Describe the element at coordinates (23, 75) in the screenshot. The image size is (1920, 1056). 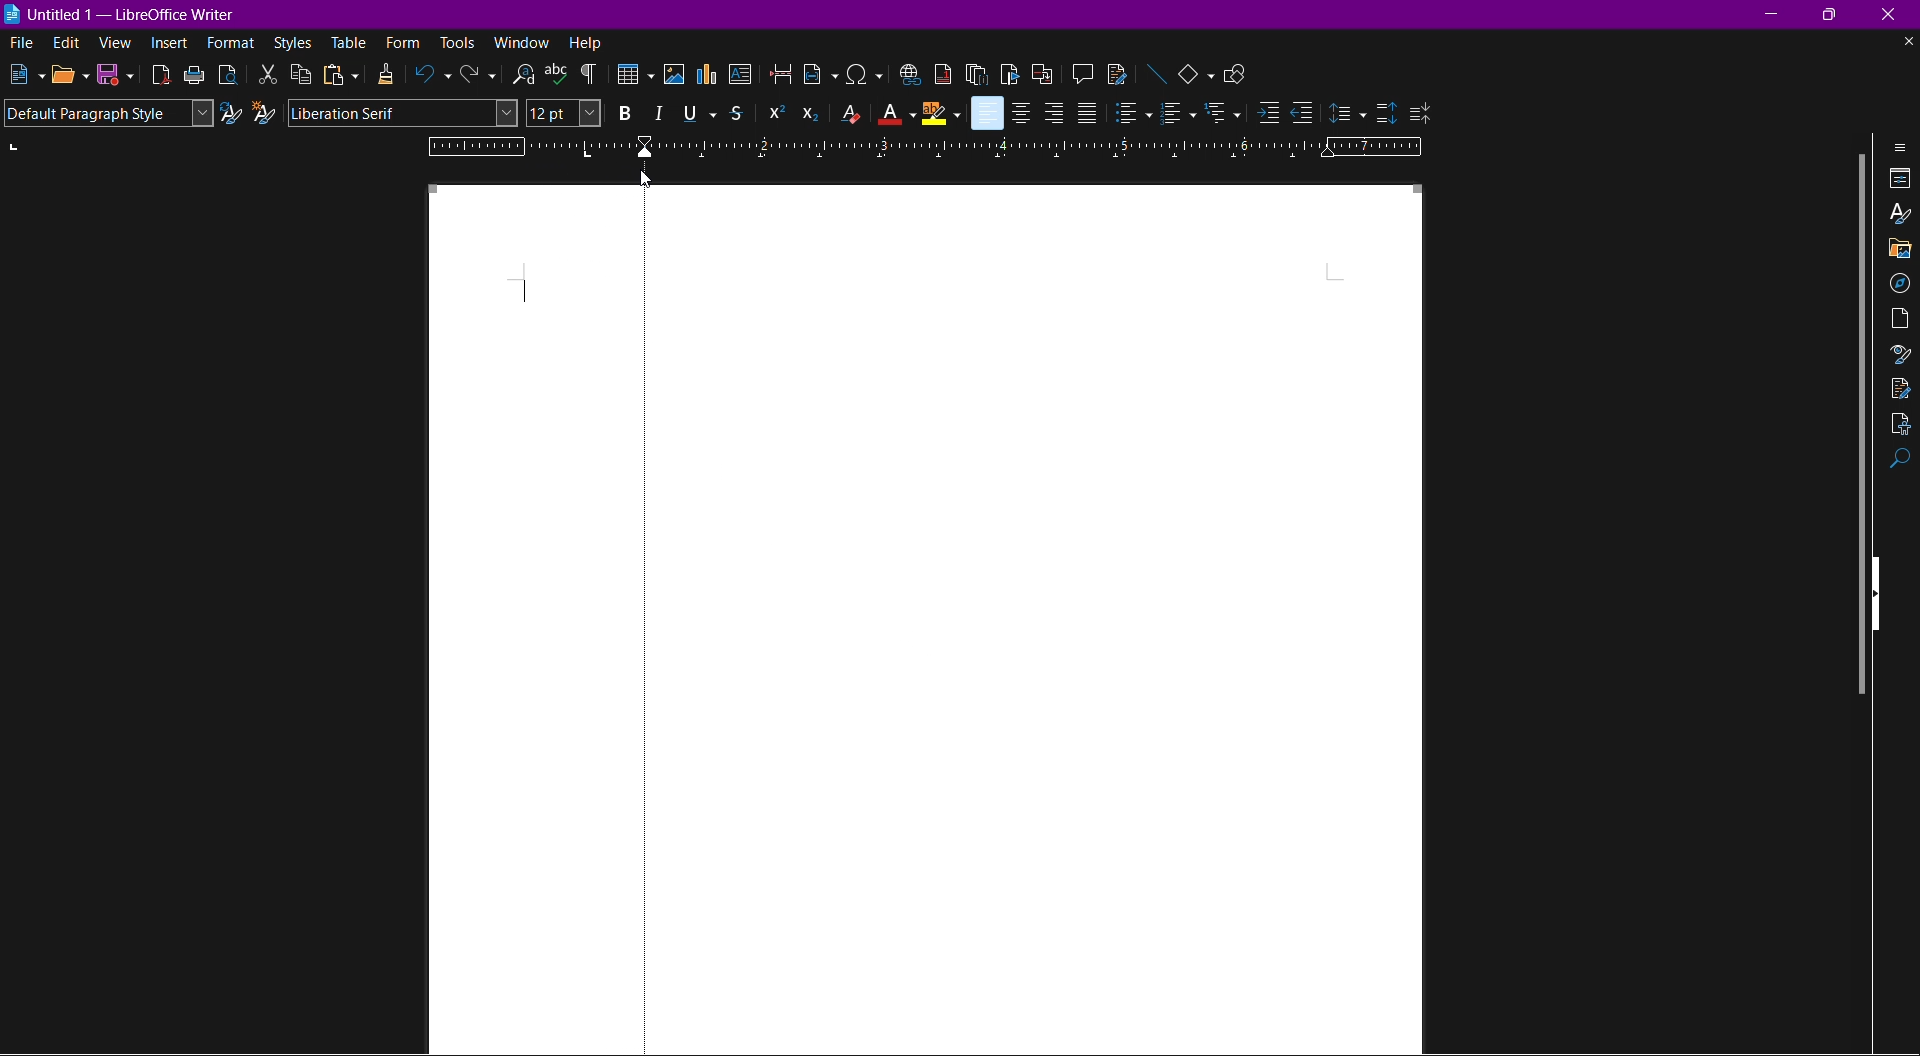
I see `New` at that location.